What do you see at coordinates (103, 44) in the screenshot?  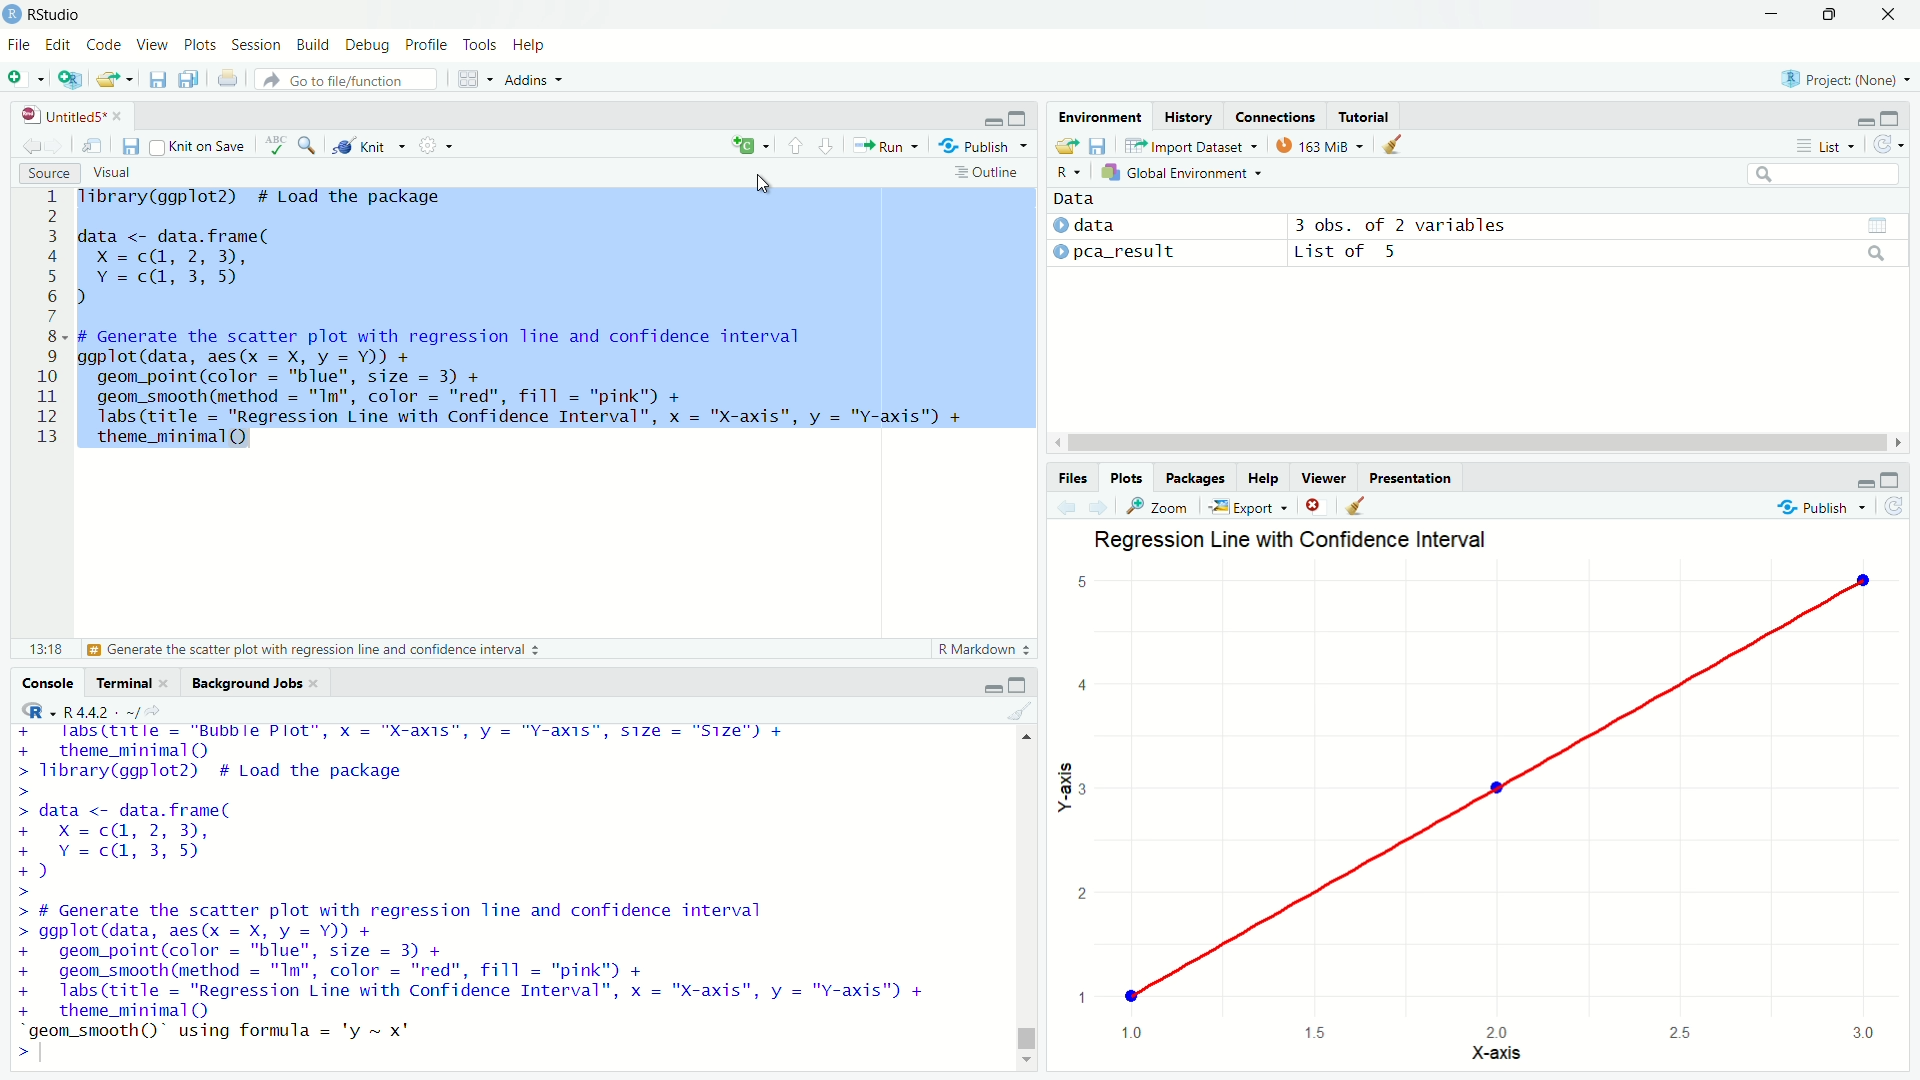 I see `Code` at bounding box center [103, 44].